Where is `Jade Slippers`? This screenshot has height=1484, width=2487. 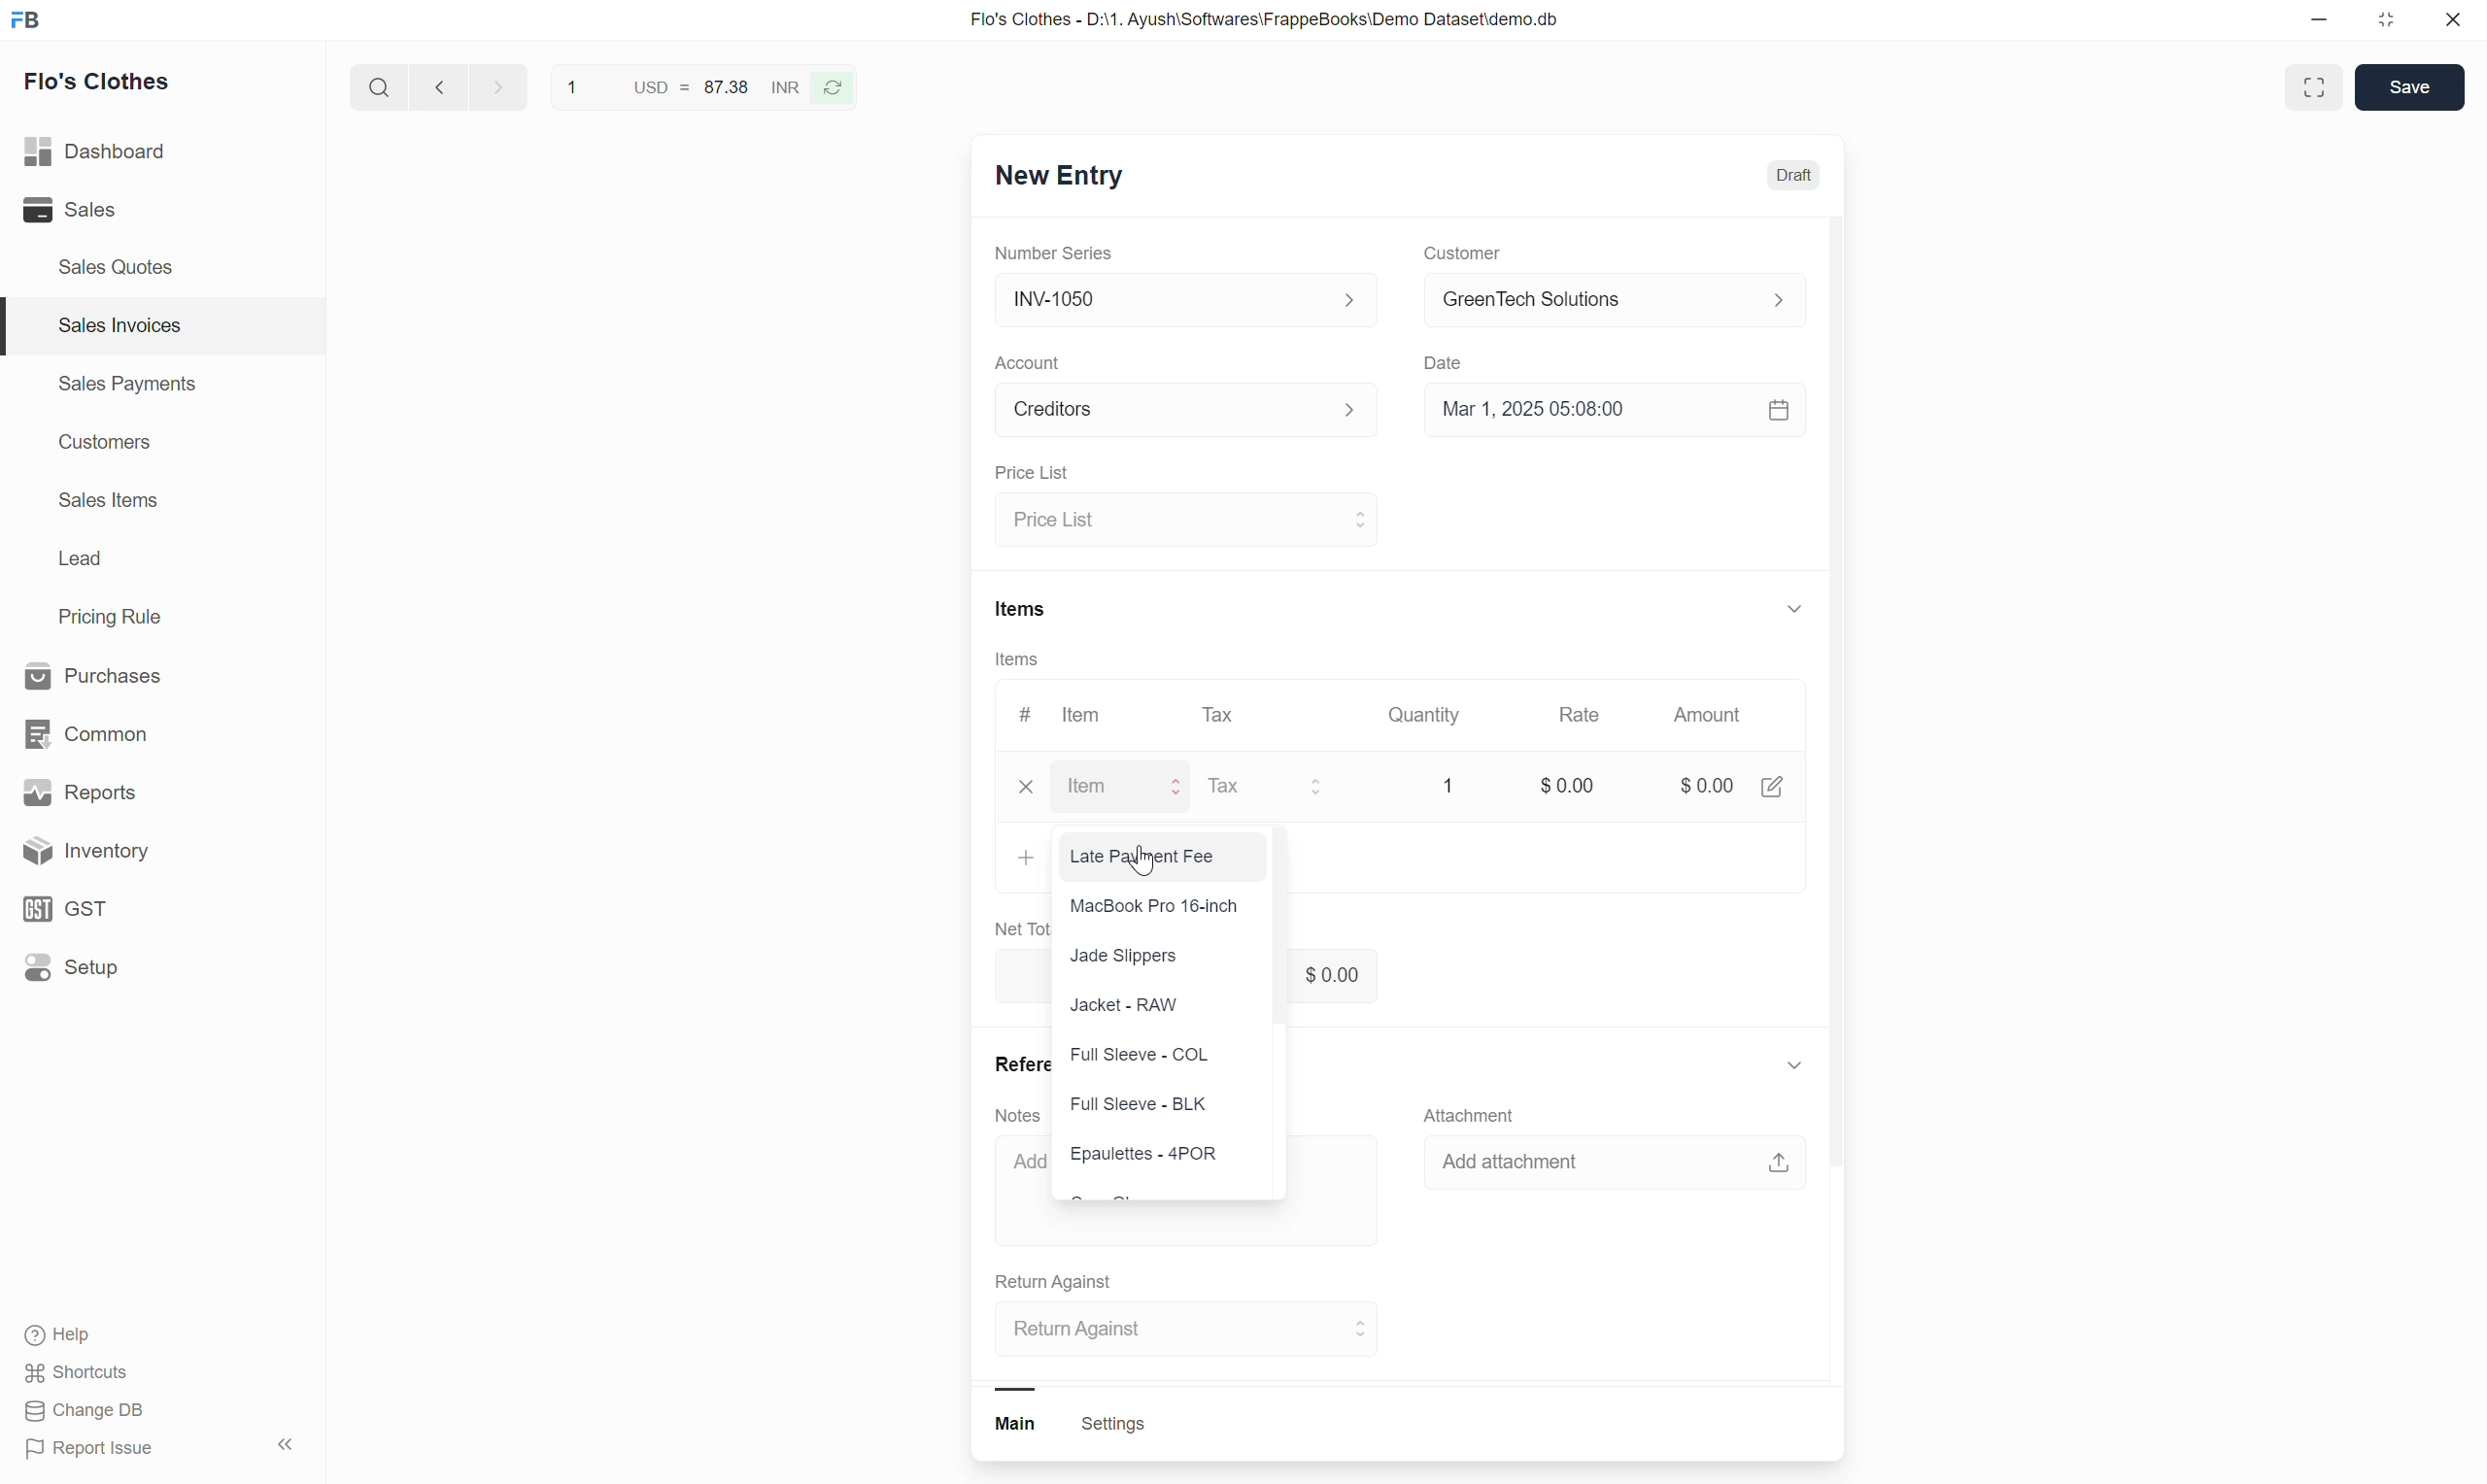
Jade Slippers is located at coordinates (1128, 961).